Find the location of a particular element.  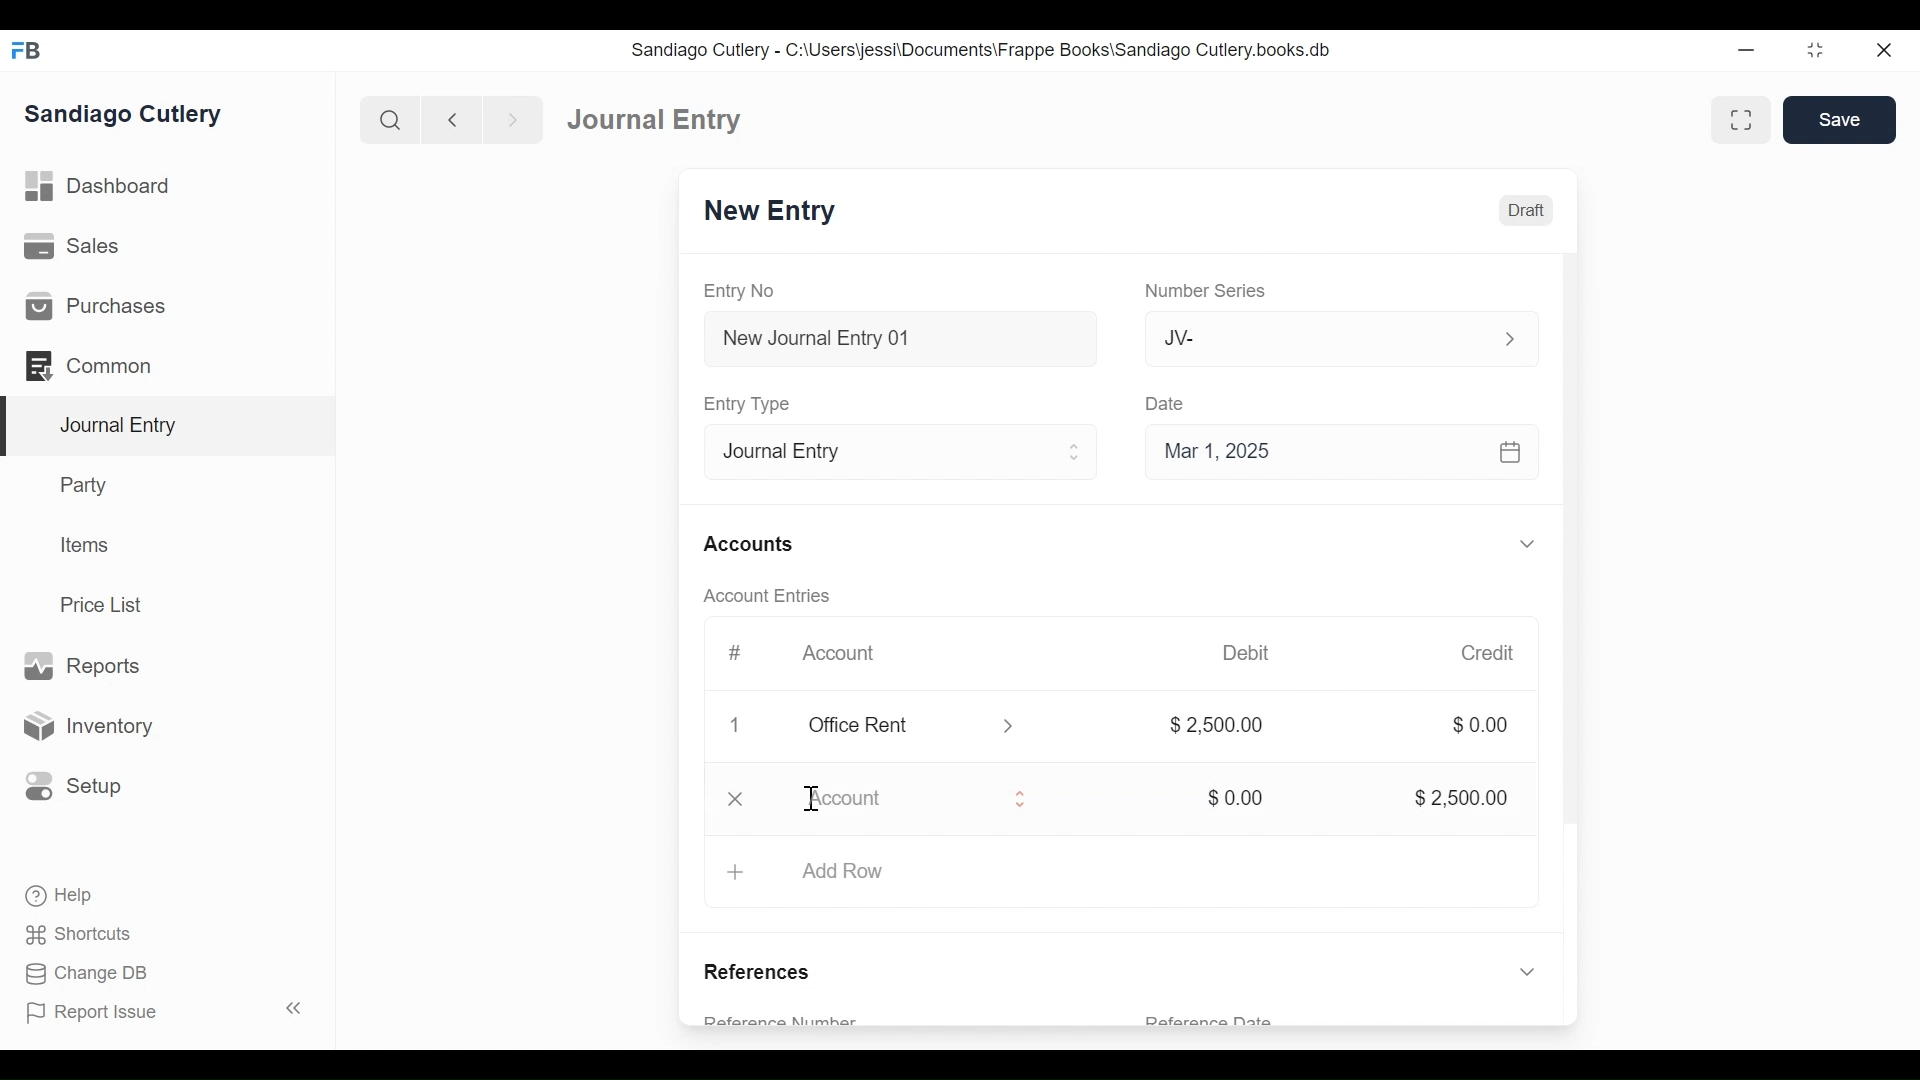

search  is located at coordinates (387, 116).